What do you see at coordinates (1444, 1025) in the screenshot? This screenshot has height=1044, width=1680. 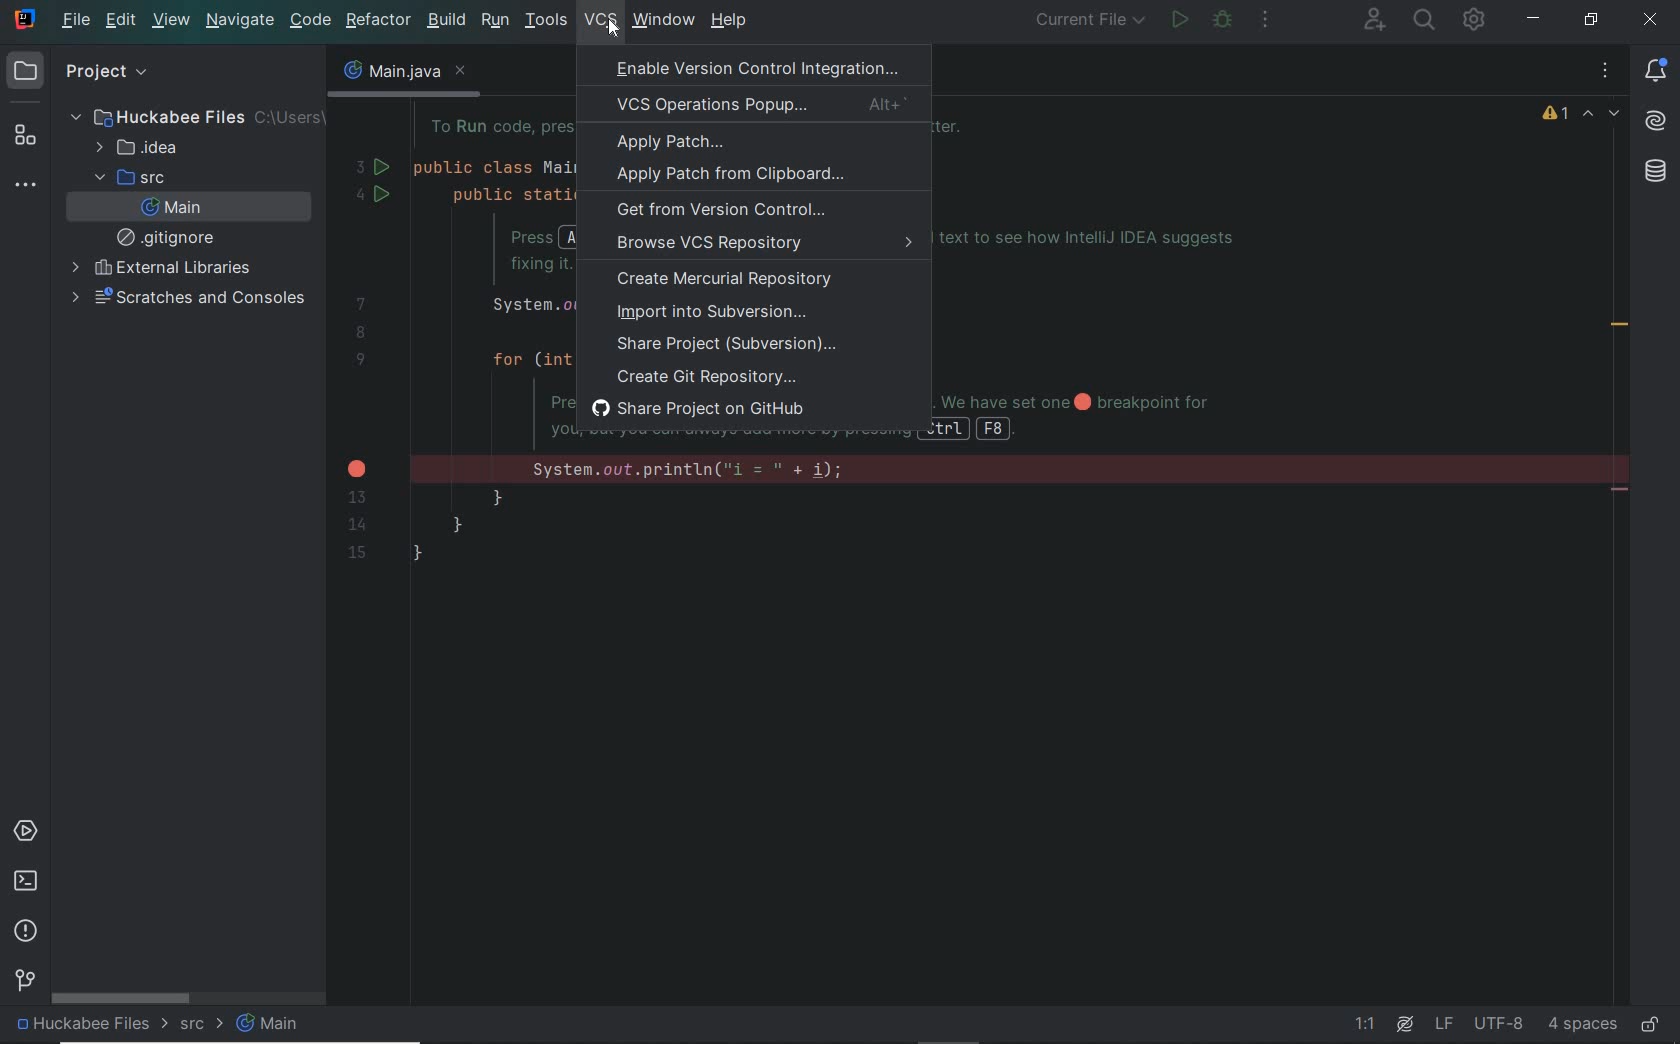 I see `line separator` at bounding box center [1444, 1025].